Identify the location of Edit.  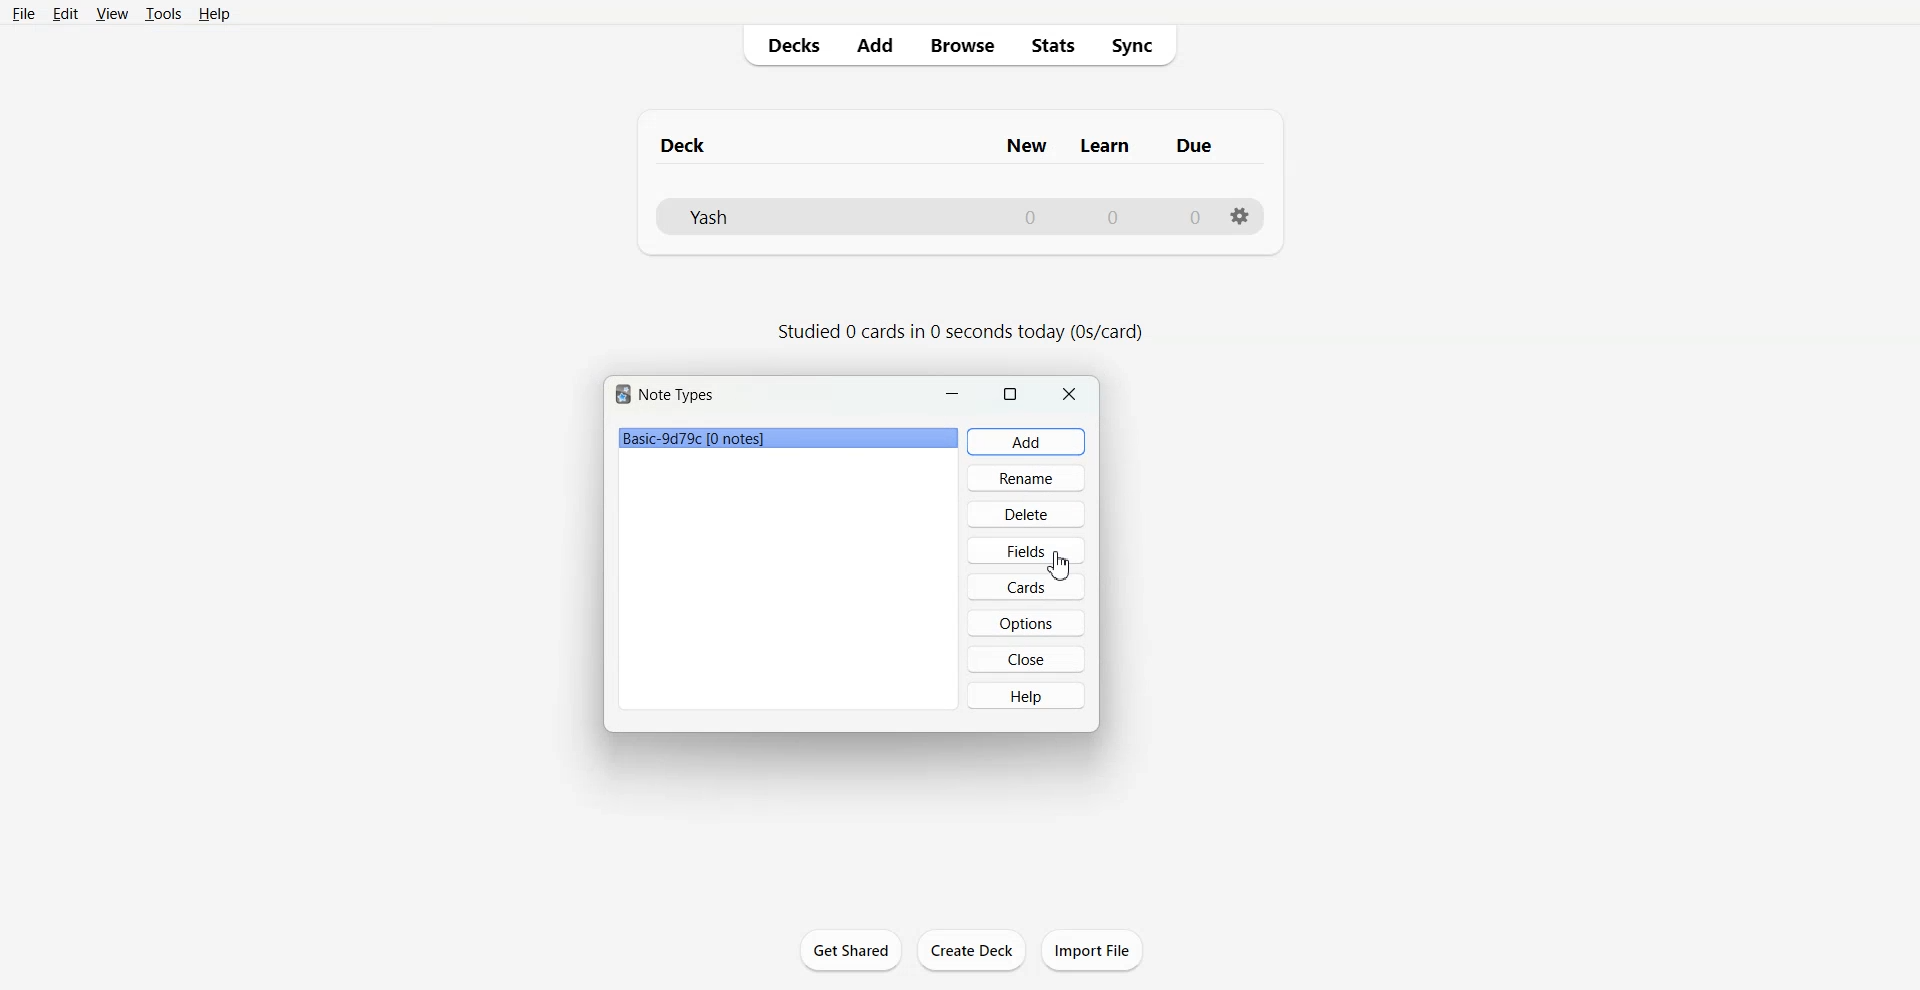
(65, 14).